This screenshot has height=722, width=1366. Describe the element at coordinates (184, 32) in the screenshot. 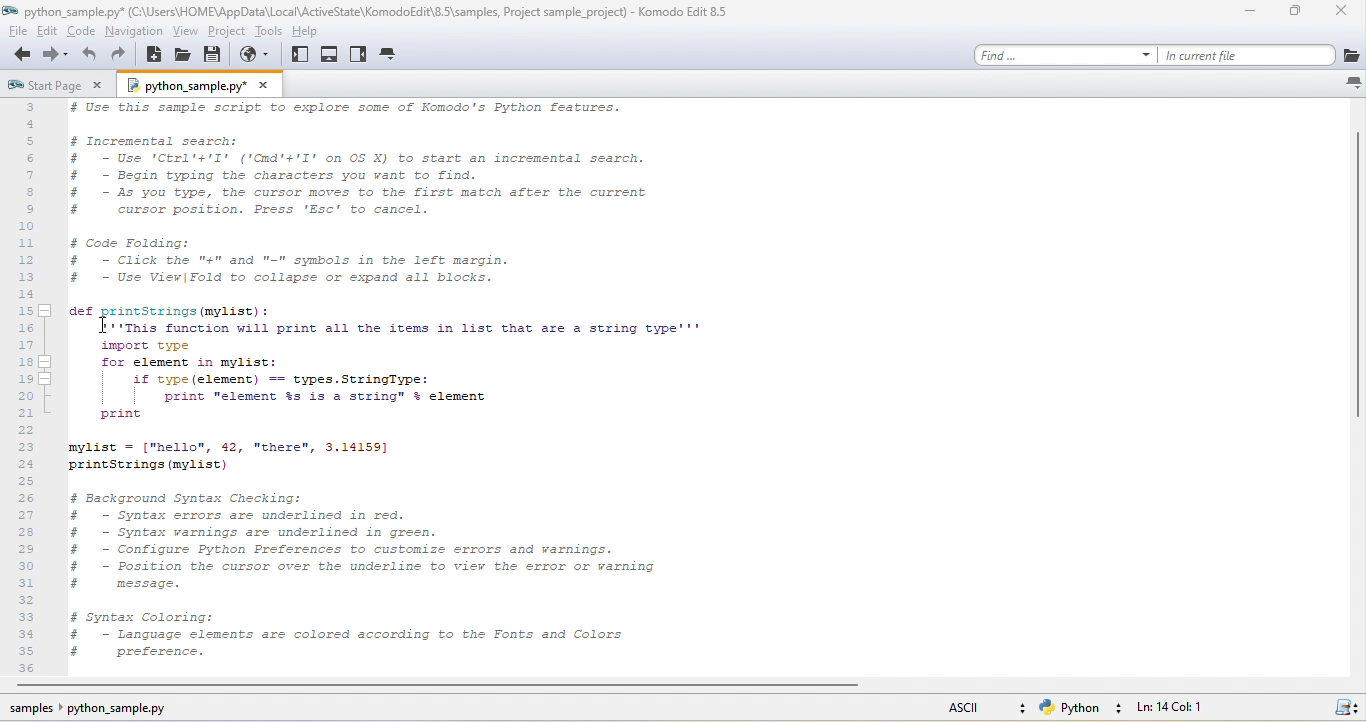

I see `view` at that location.